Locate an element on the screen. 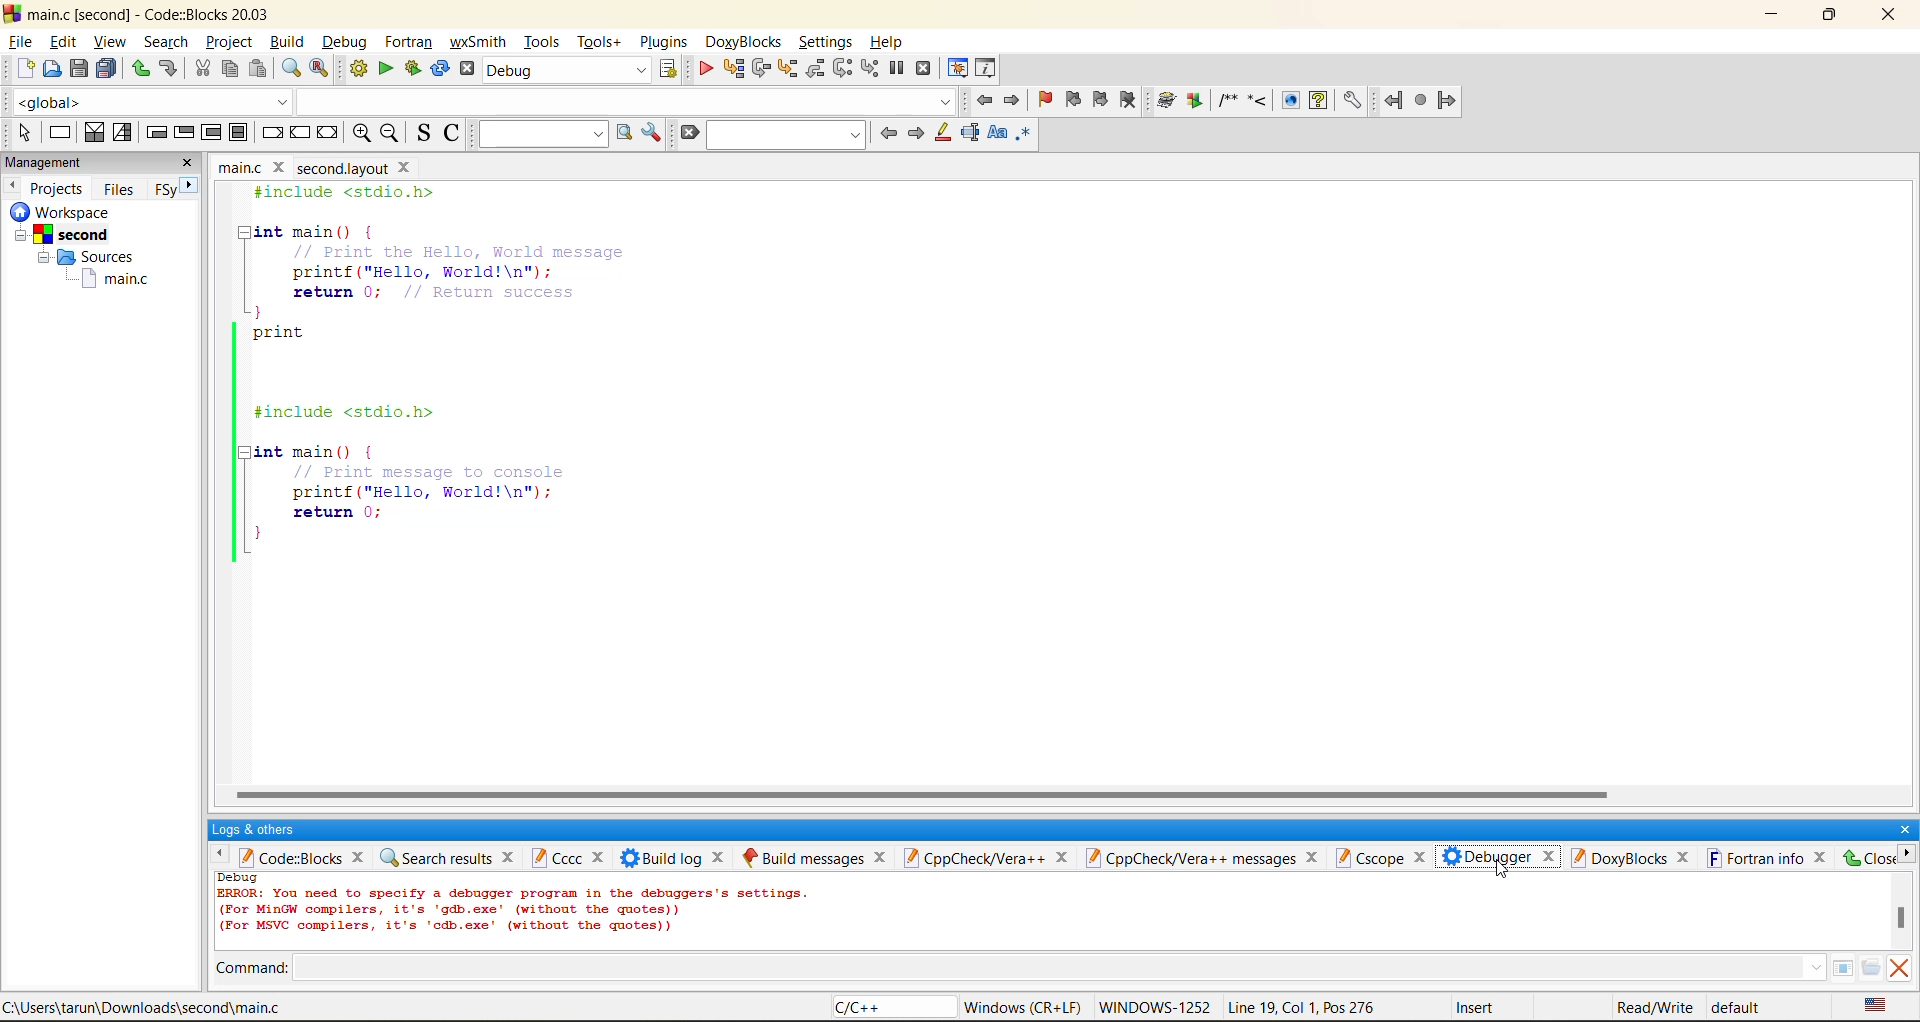 This screenshot has width=1920, height=1022. menu is located at coordinates (1860, 968).